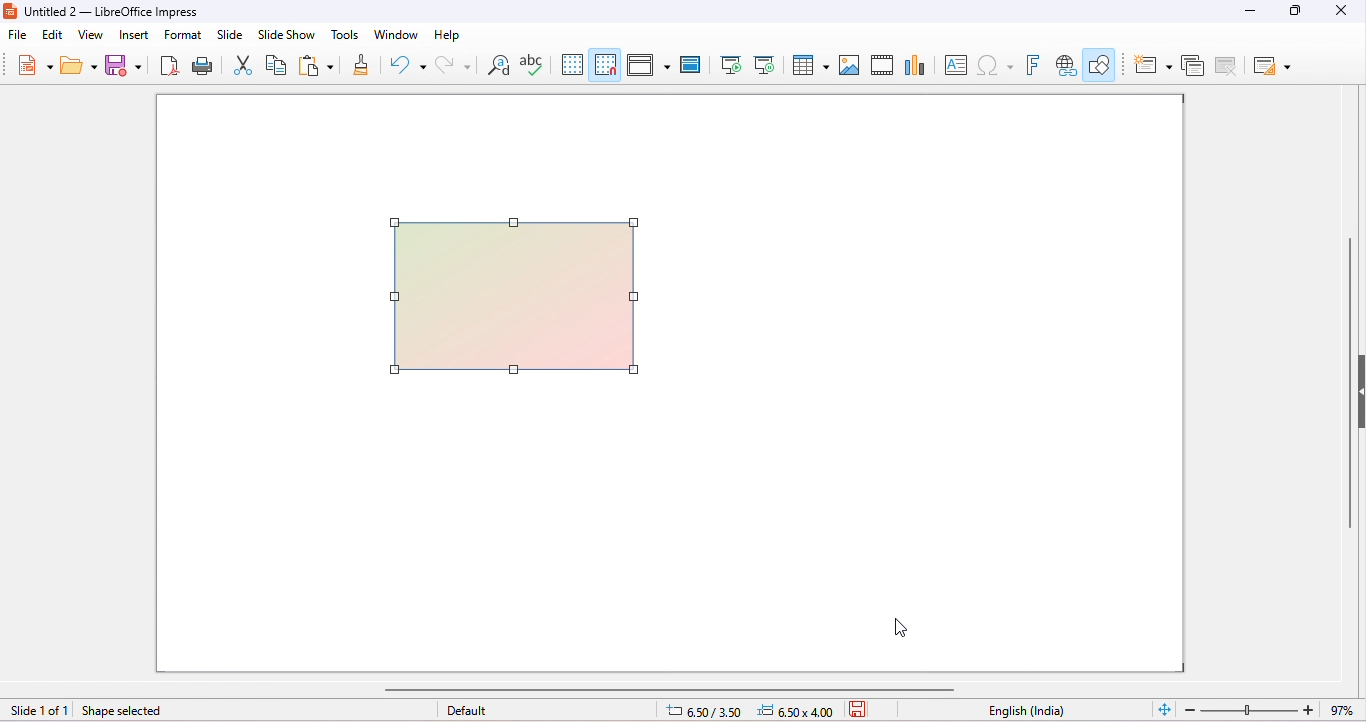  Describe the element at coordinates (230, 34) in the screenshot. I see `slide` at that location.